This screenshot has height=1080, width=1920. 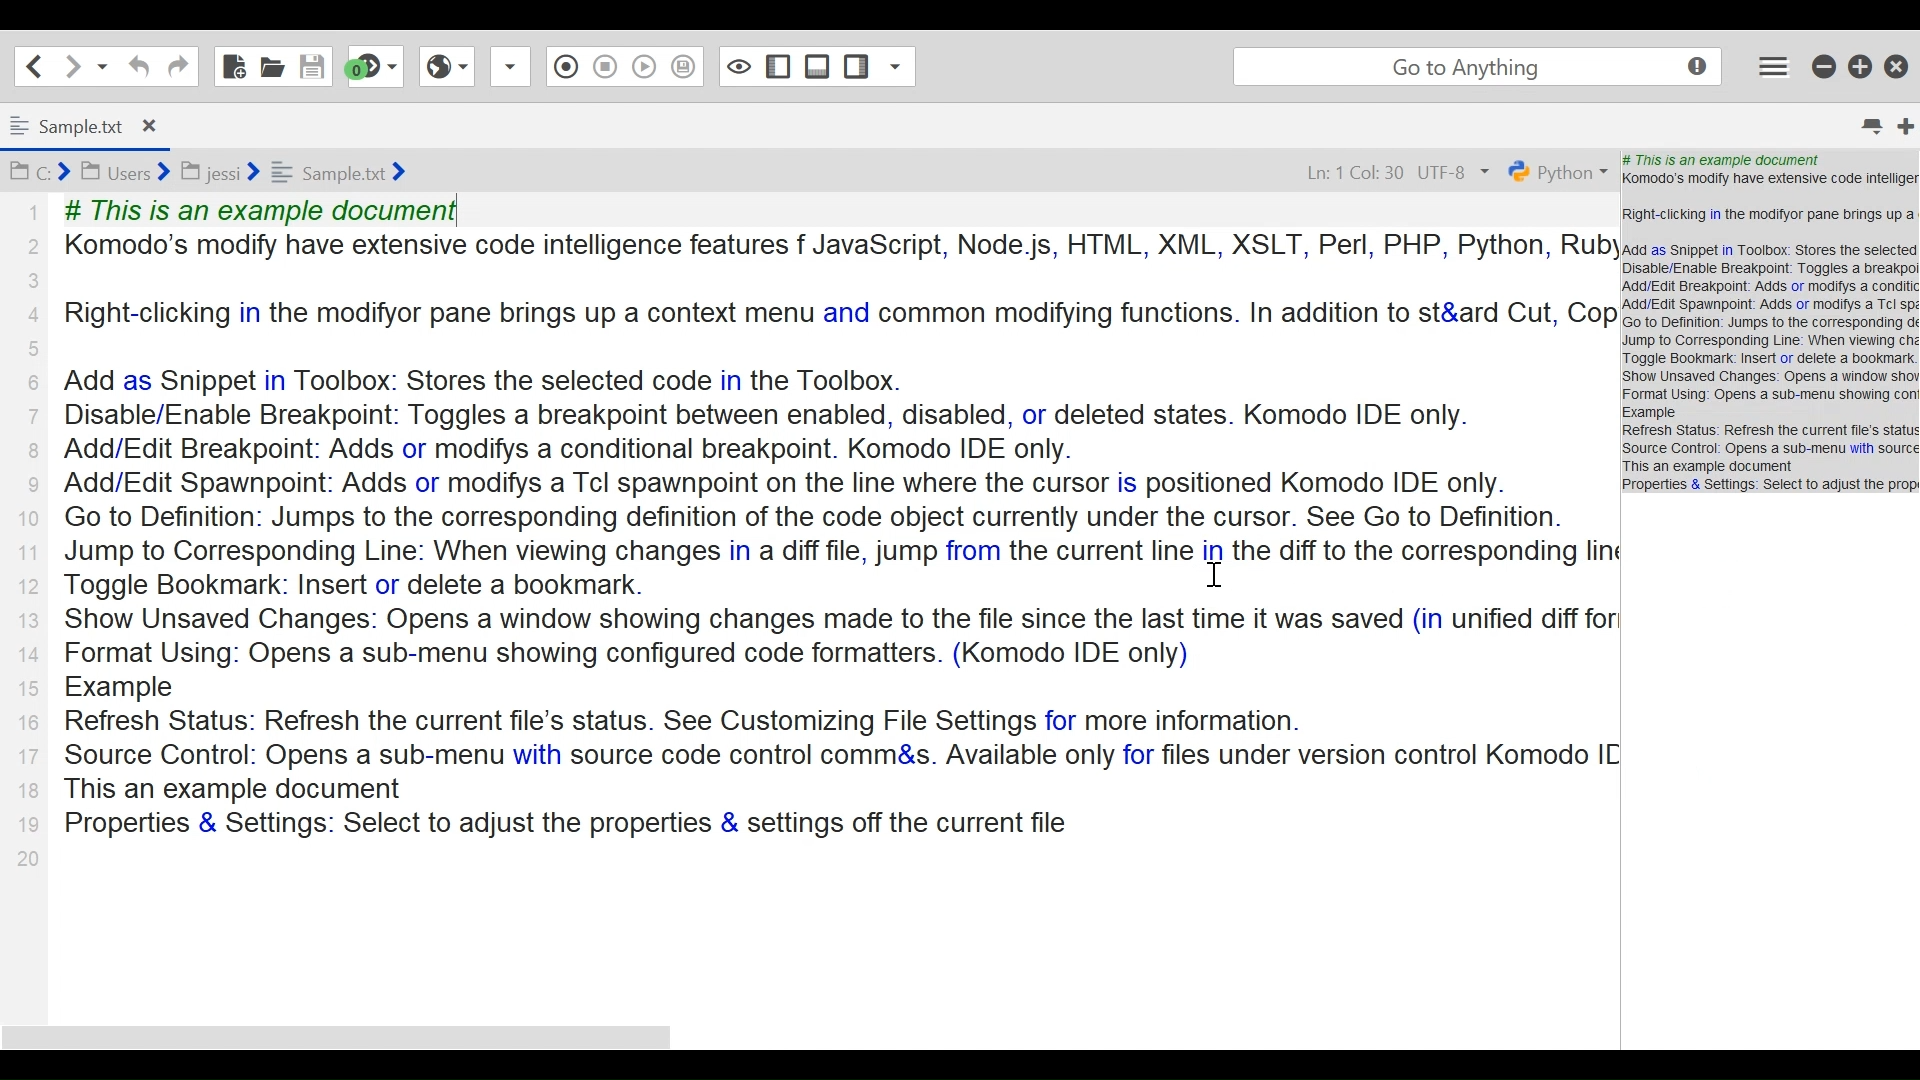 I want to click on Play Last Macro, so click(x=604, y=66).